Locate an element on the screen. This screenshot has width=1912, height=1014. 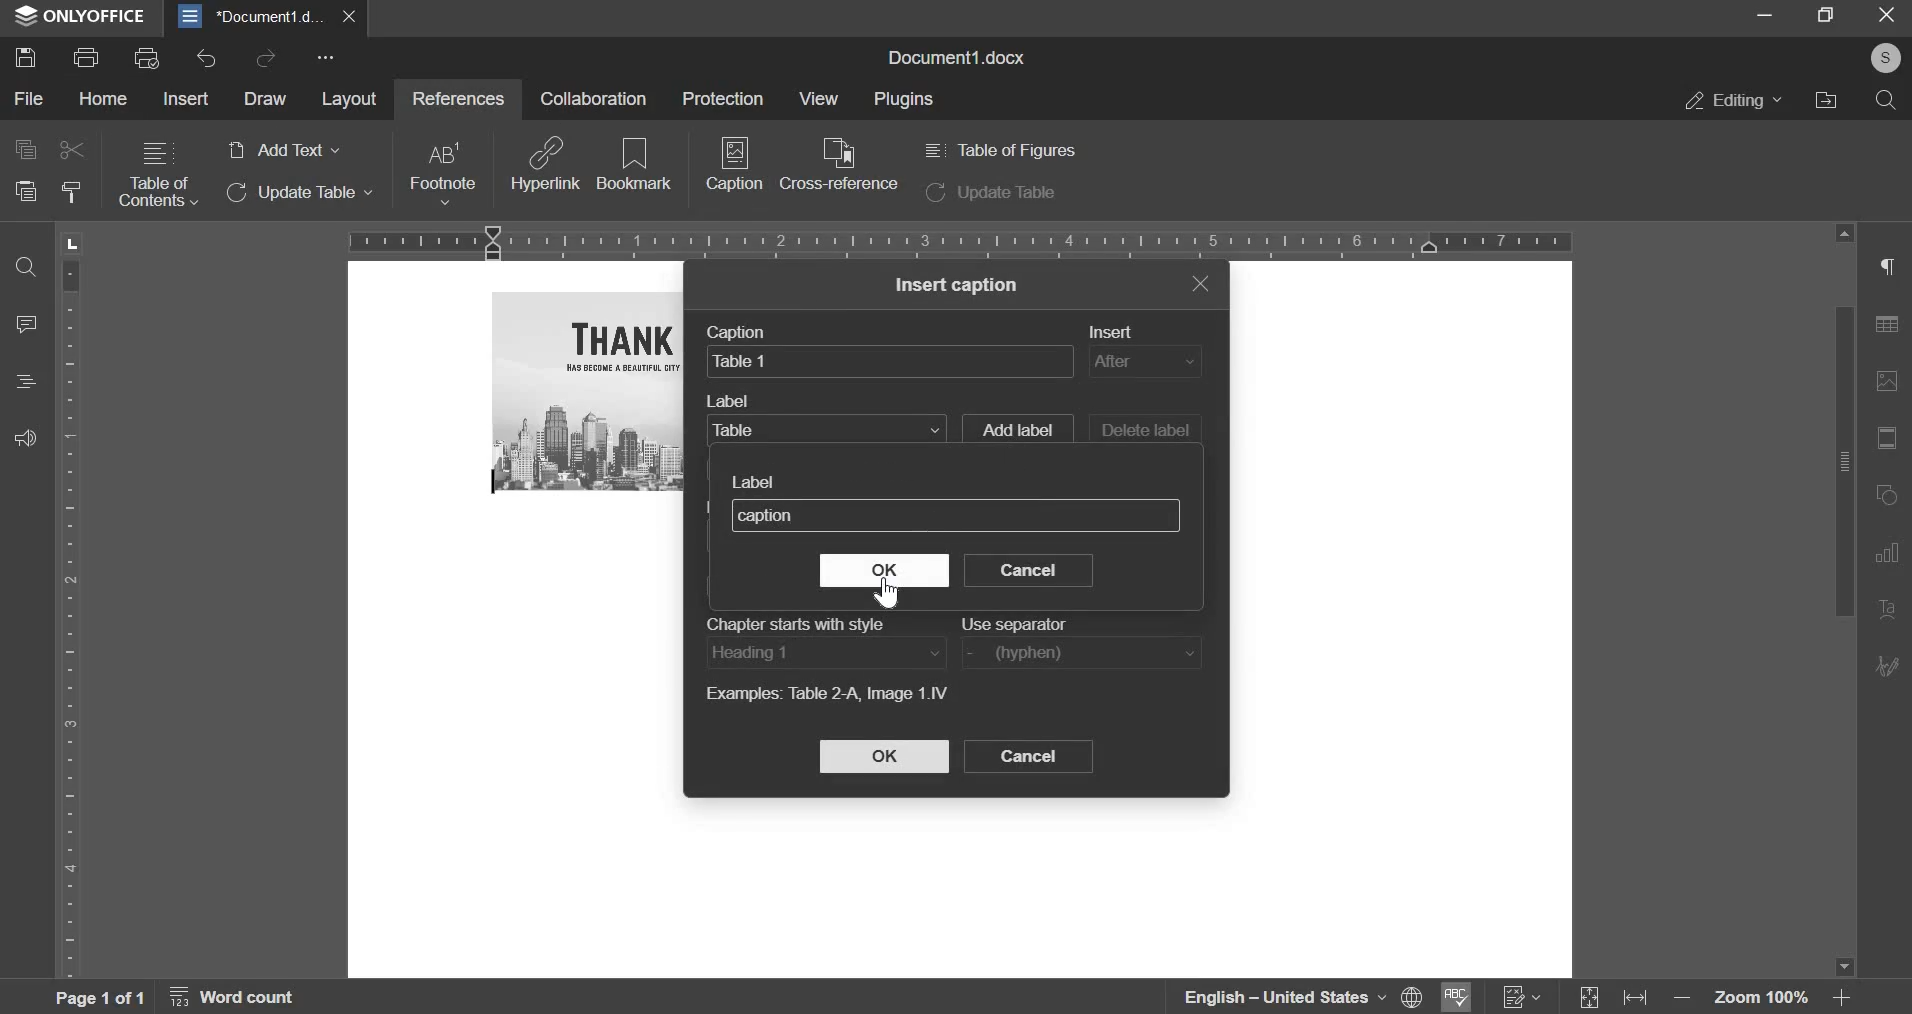
paste is located at coordinates (24, 191).